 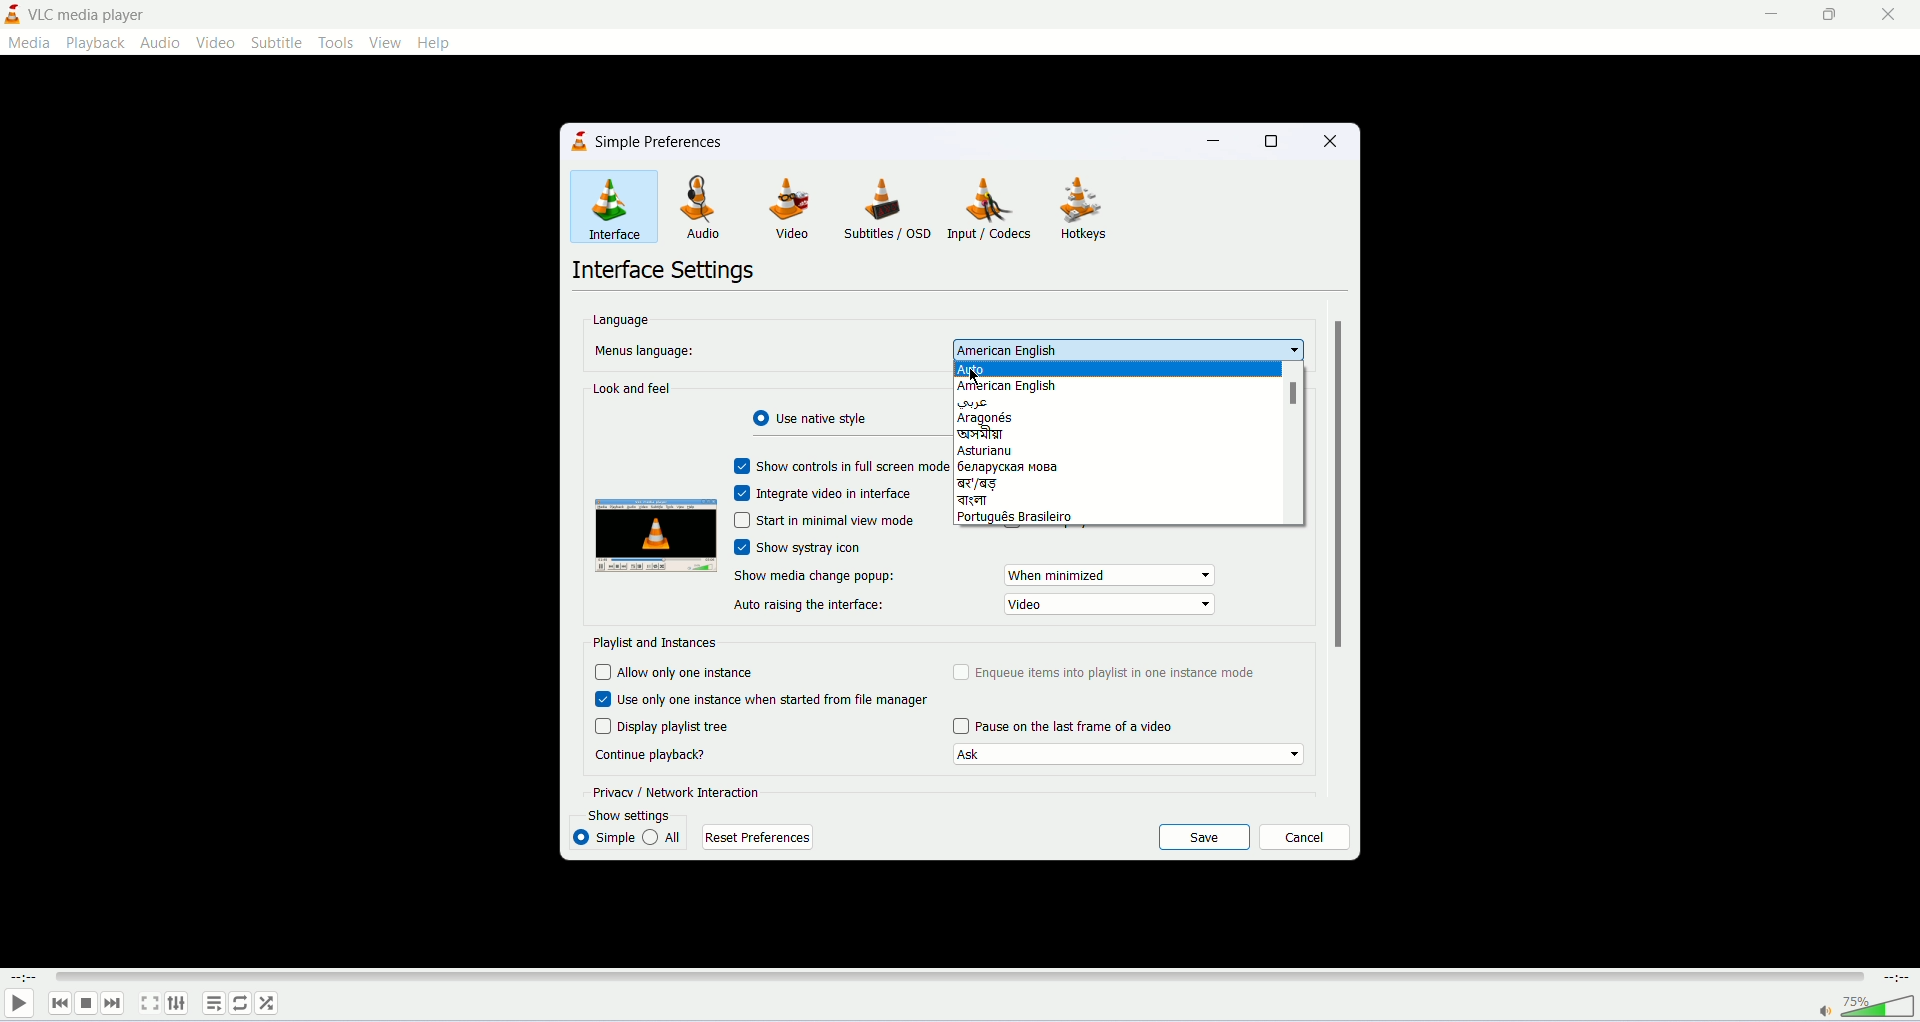 What do you see at coordinates (1898, 979) in the screenshot?
I see `total time` at bounding box center [1898, 979].